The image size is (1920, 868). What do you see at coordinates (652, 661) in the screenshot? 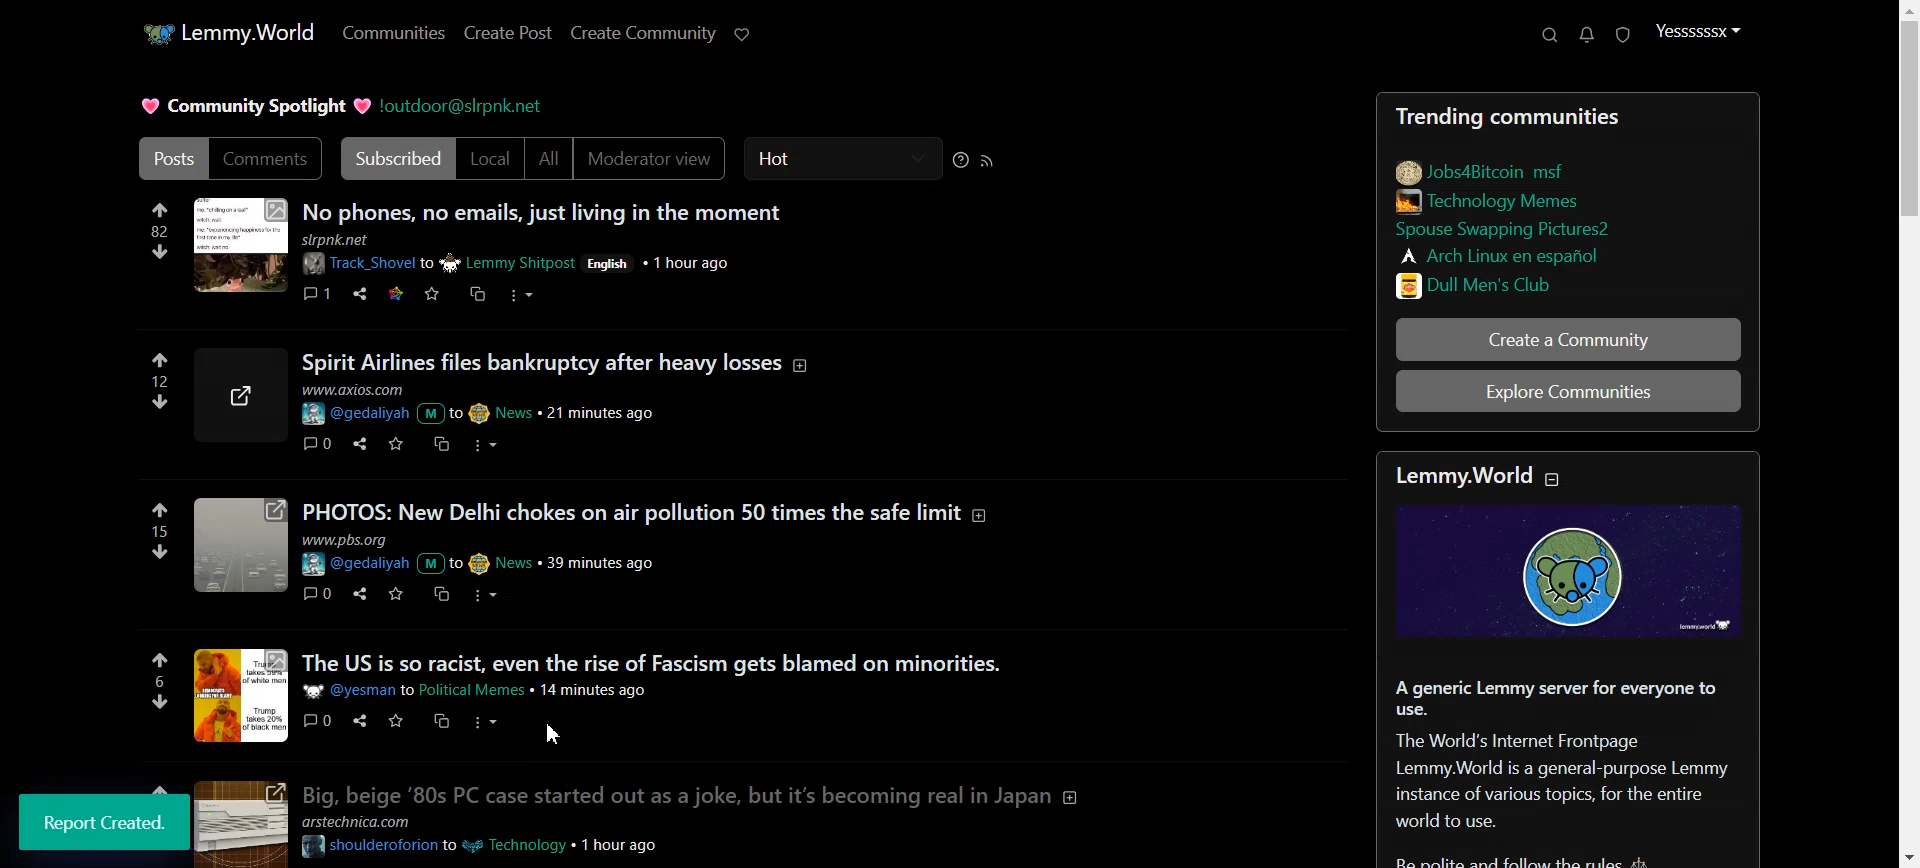
I see `post` at bounding box center [652, 661].